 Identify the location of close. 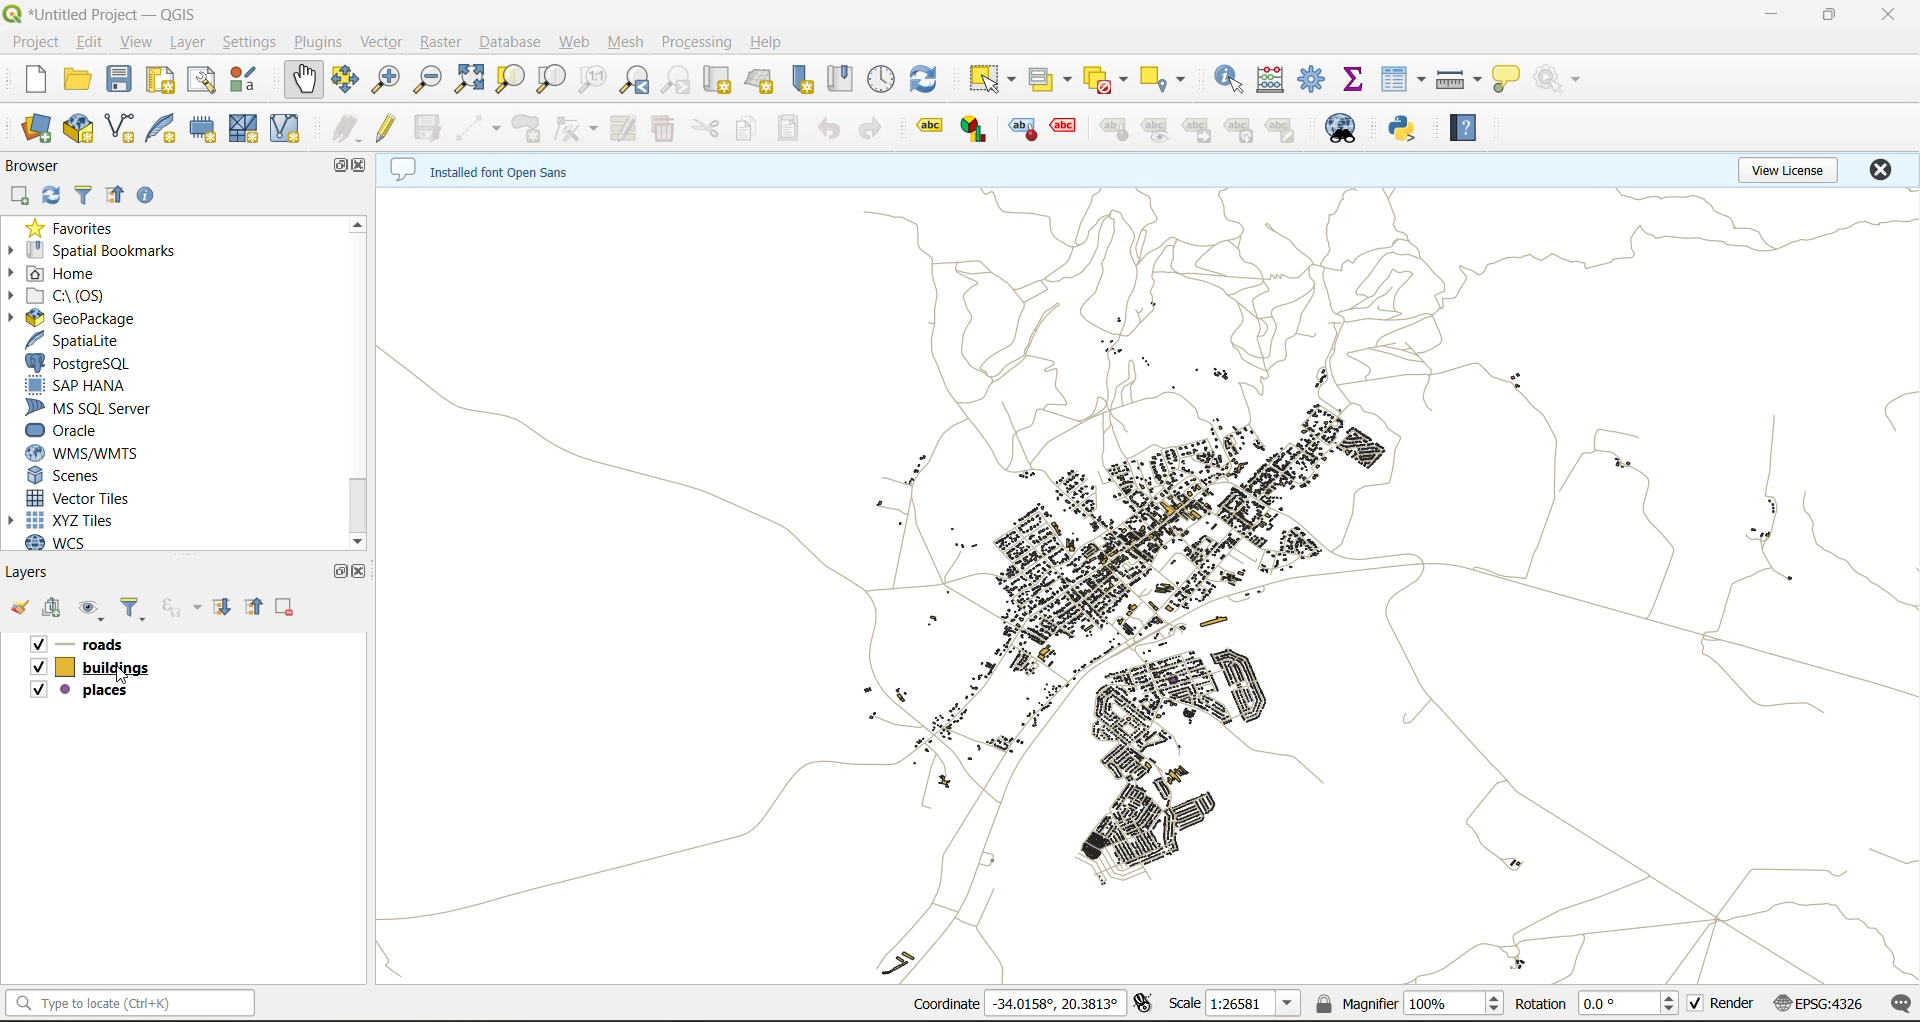
(1884, 15).